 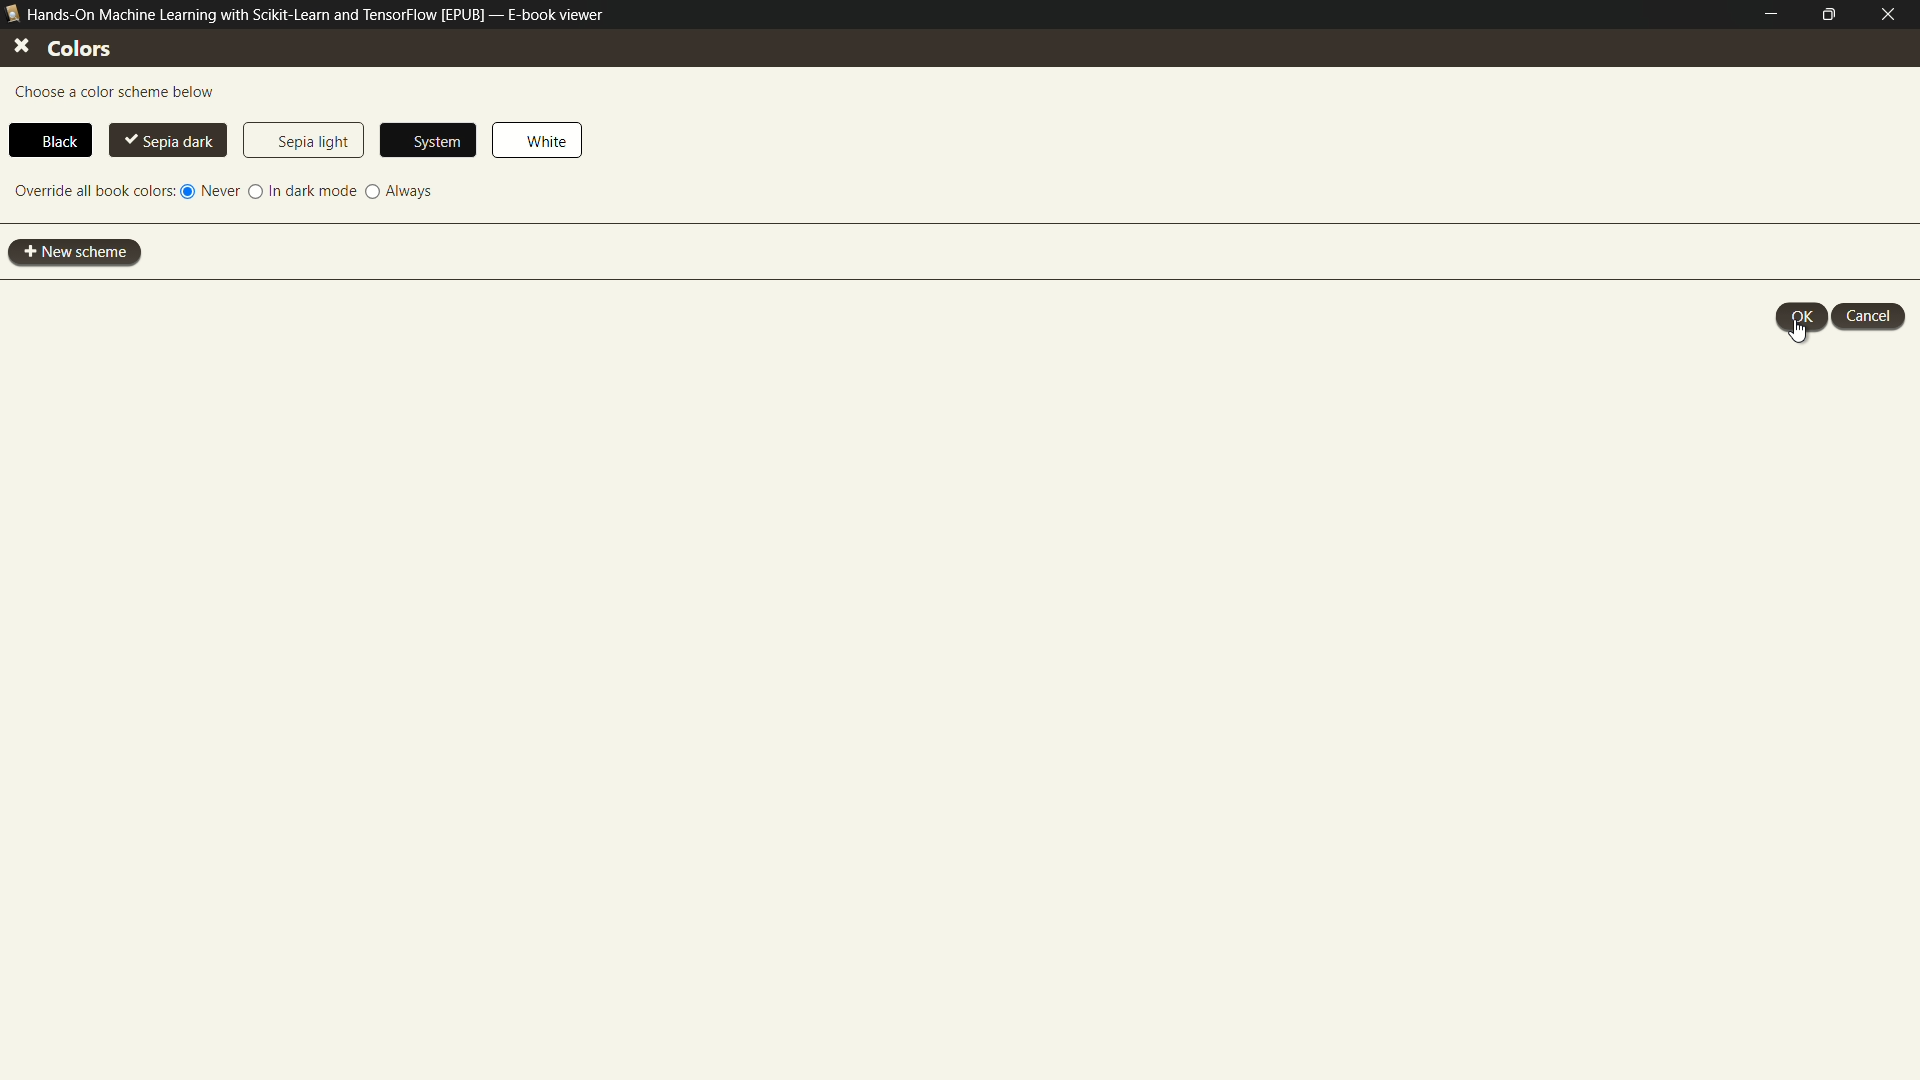 What do you see at coordinates (76, 253) in the screenshot?
I see `new scheme` at bounding box center [76, 253].